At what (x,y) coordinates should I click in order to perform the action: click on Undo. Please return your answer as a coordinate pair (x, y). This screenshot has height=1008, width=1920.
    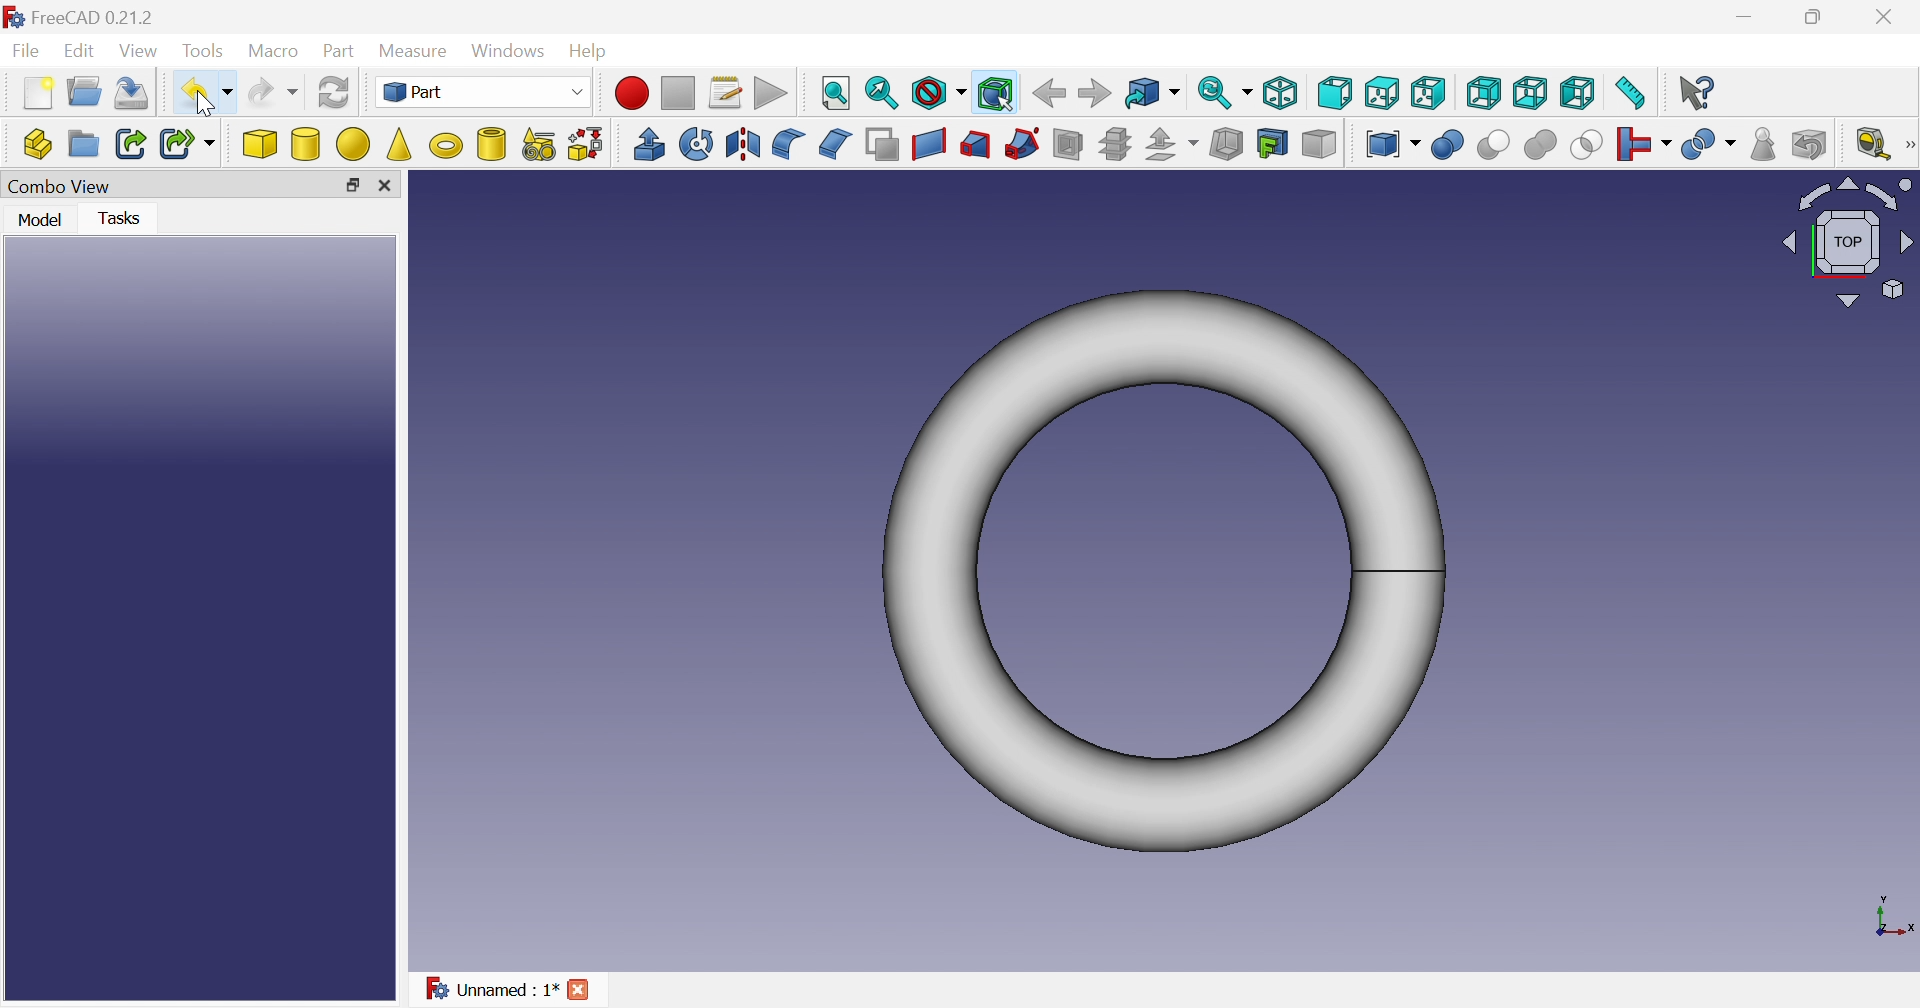
    Looking at the image, I should click on (207, 94).